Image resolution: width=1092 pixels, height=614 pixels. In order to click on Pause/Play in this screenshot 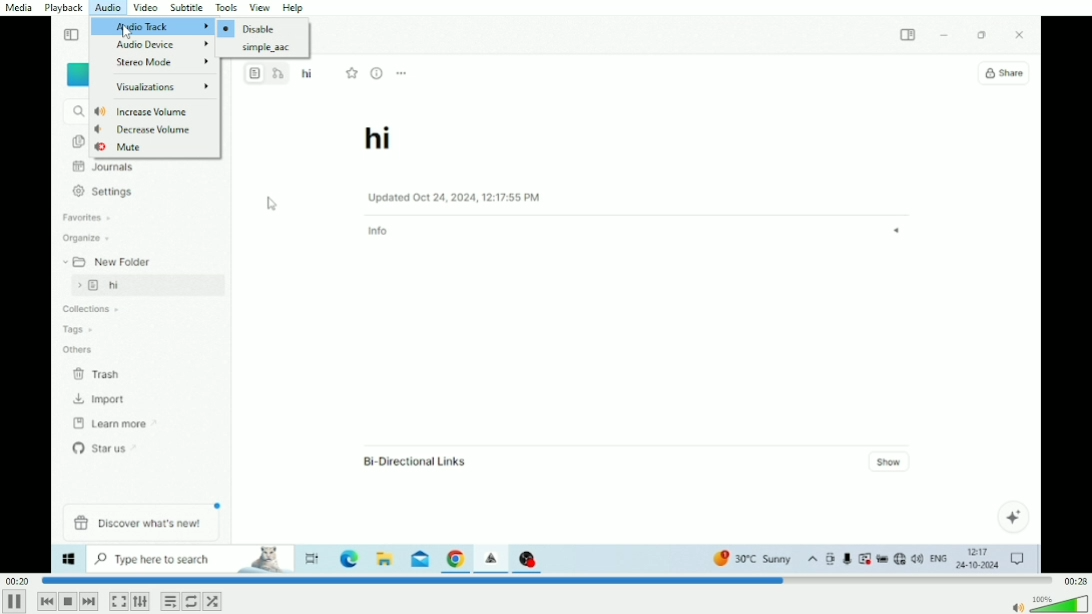, I will do `click(15, 601)`.